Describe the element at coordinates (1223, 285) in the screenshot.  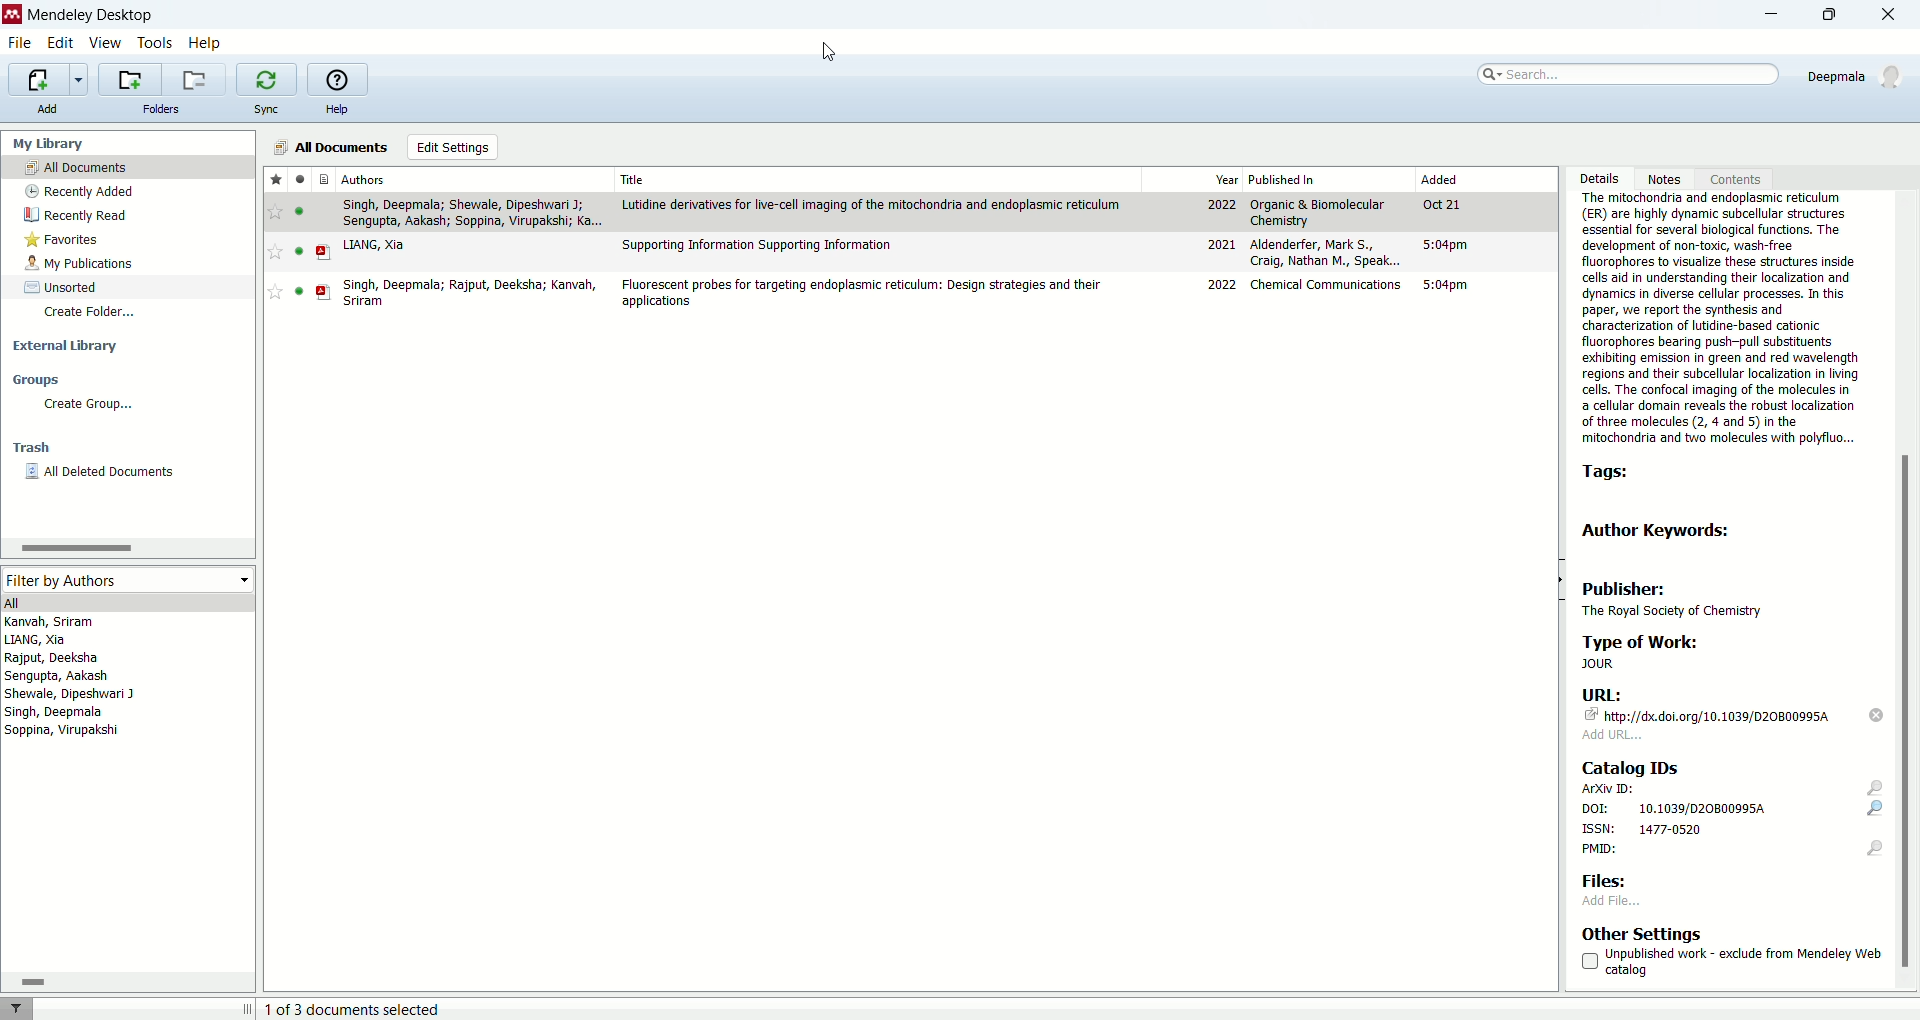
I see `2022` at that location.